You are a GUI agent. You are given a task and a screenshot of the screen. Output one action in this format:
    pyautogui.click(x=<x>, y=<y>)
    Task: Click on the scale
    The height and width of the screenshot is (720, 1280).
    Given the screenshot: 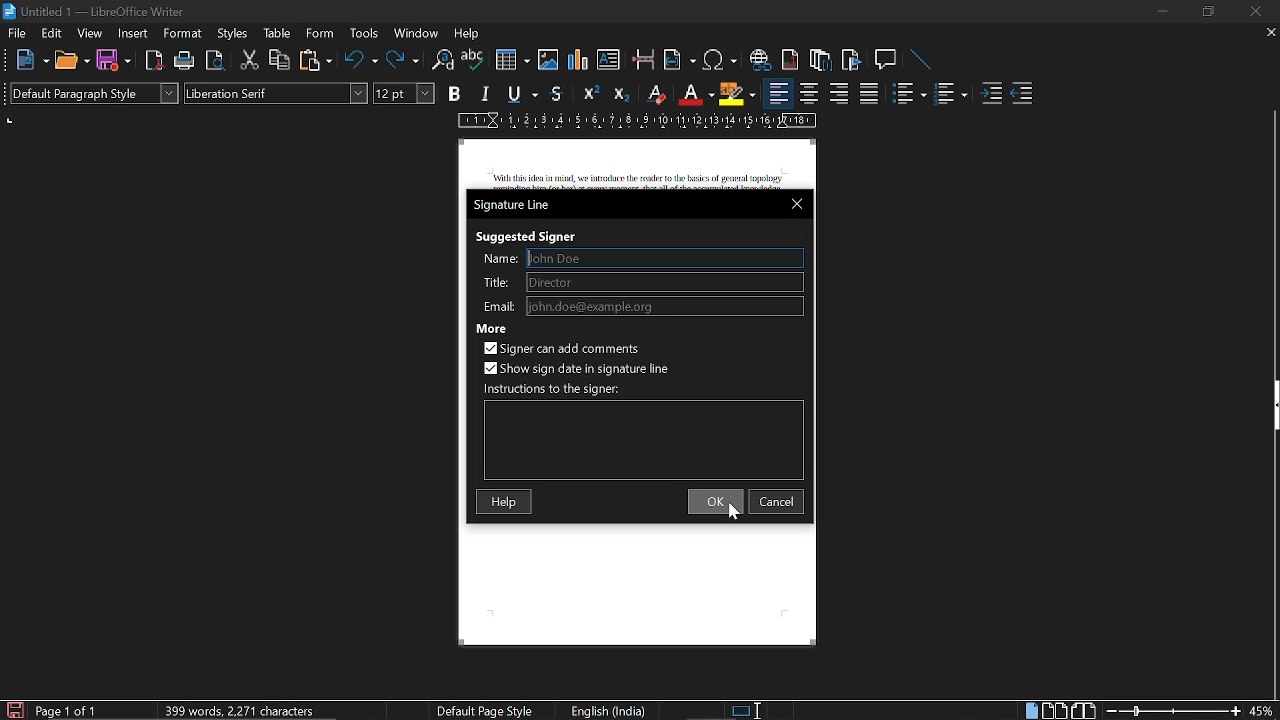 What is the action you would take?
    pyautogui.click(x=638, y=121)
    